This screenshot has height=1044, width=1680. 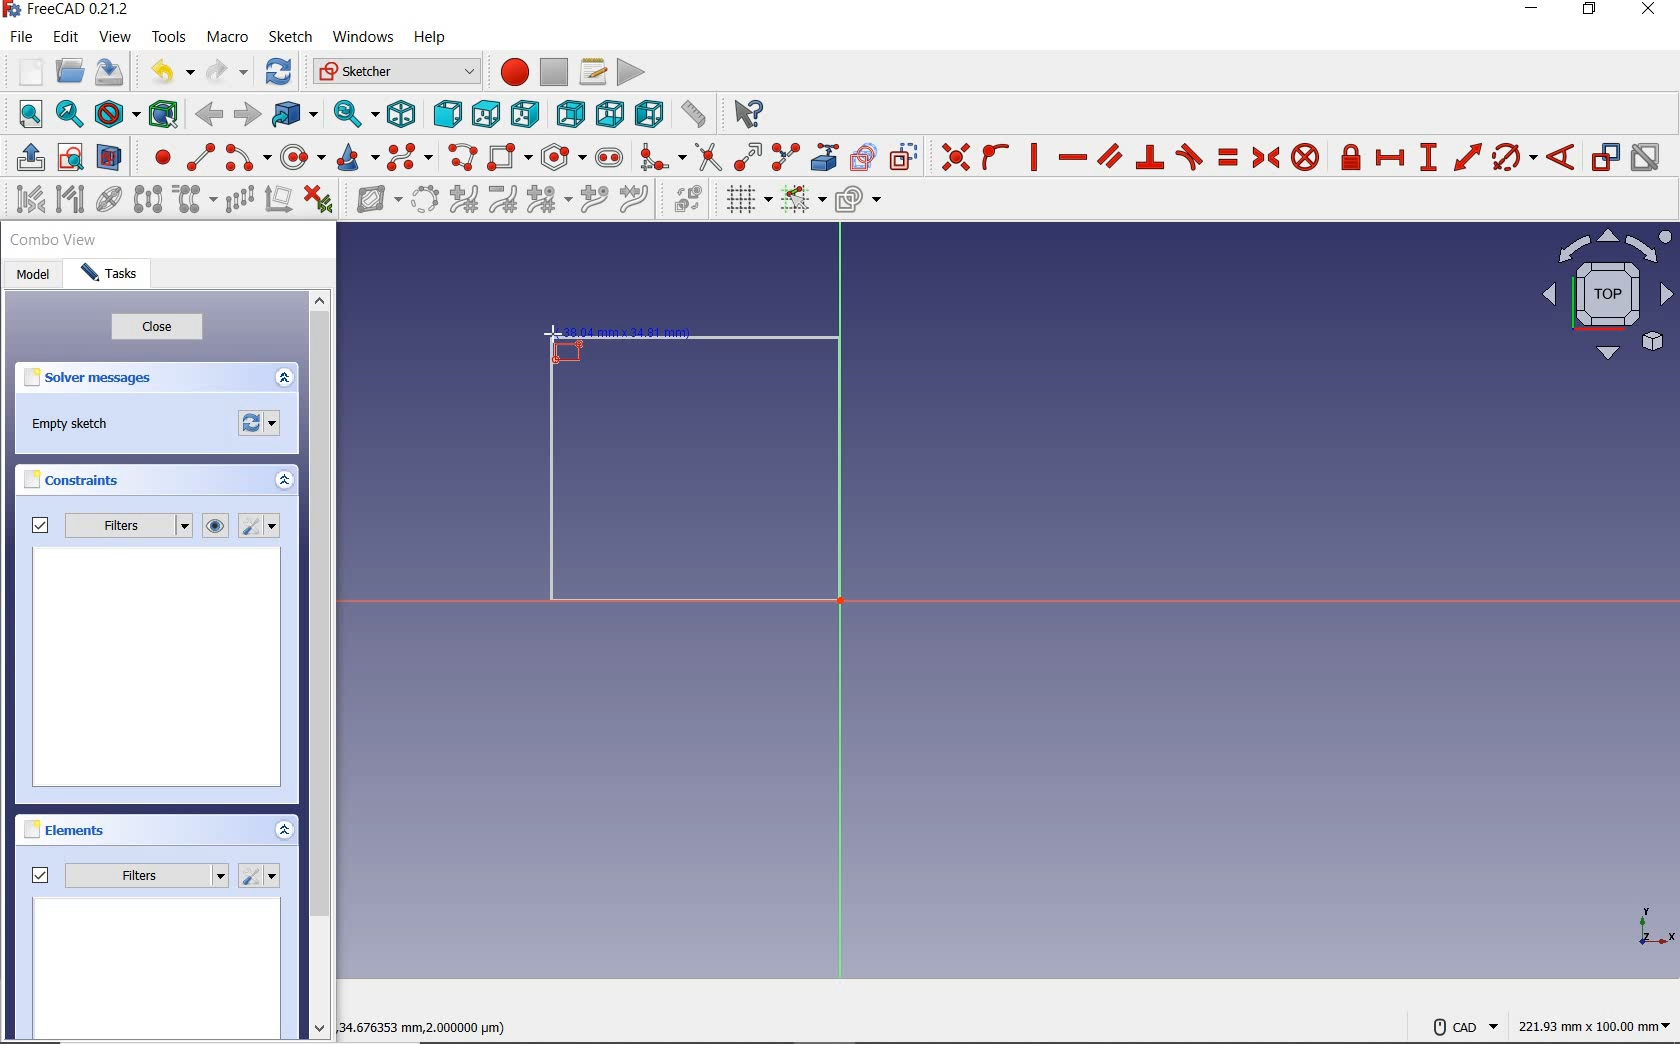 I want to click on scrollbar, so click(x=320, y=667).